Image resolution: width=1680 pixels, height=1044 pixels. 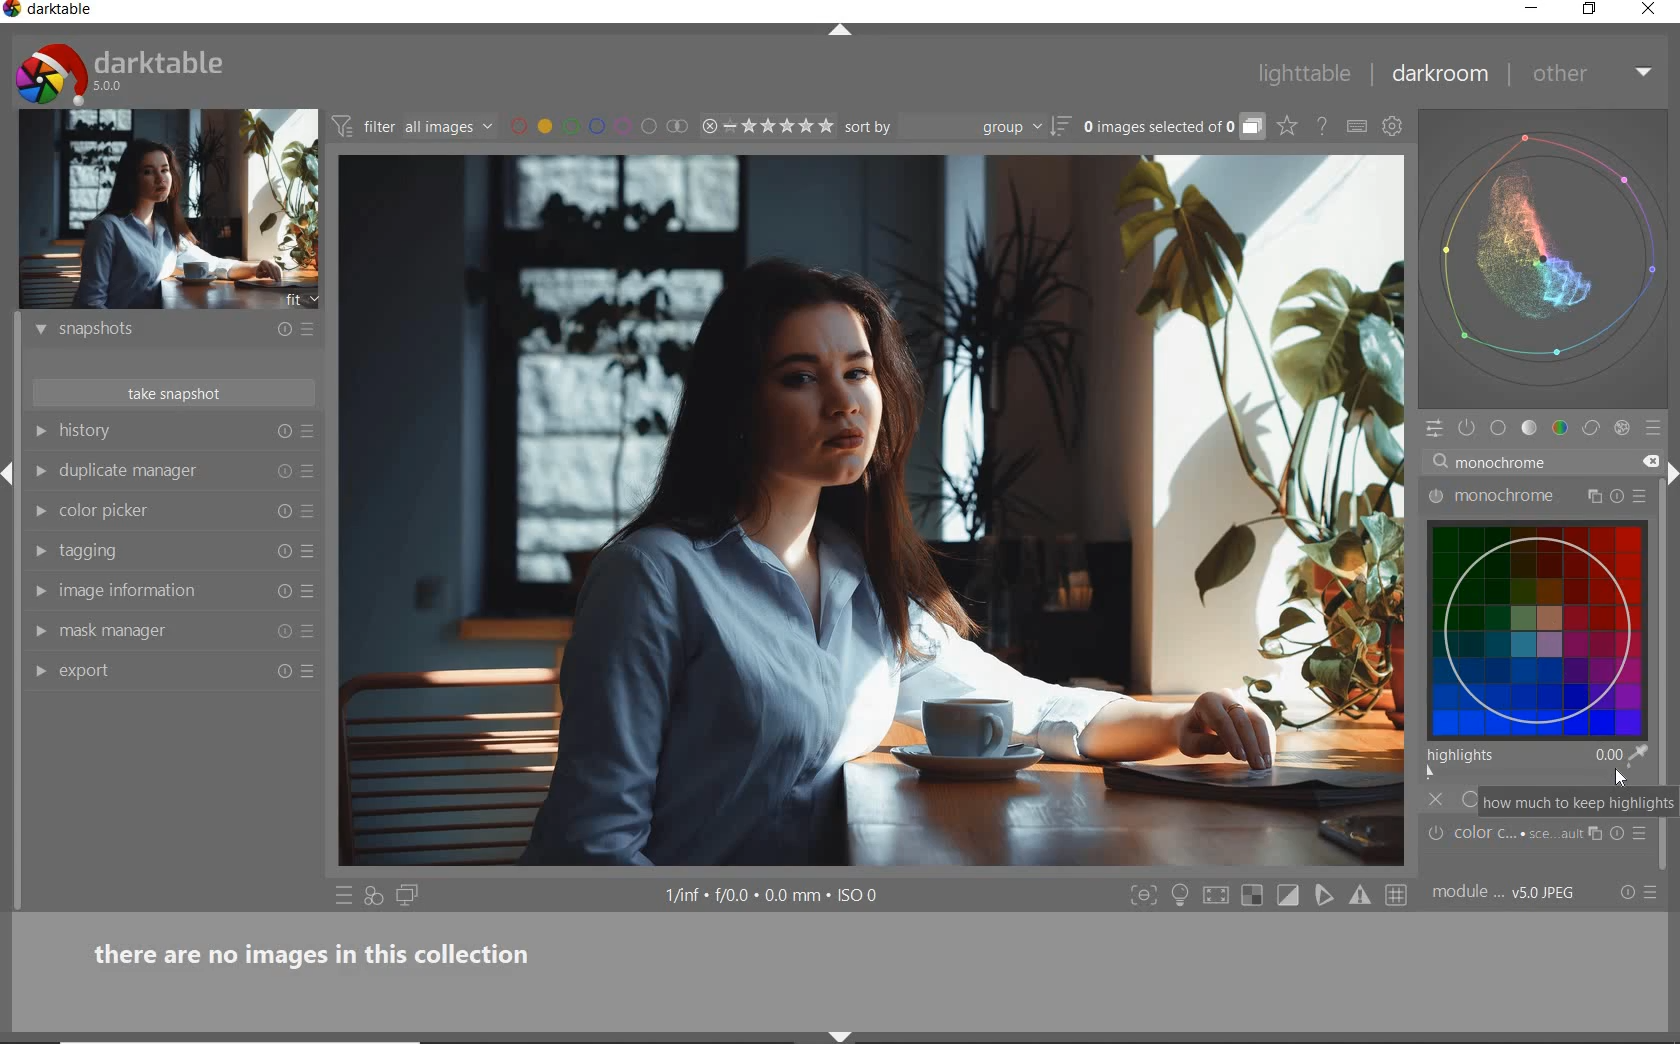 What do you see at coordinates (766, 127) in the screenshot?
I see `range rating of selected image` at bounding box center [766, 127].